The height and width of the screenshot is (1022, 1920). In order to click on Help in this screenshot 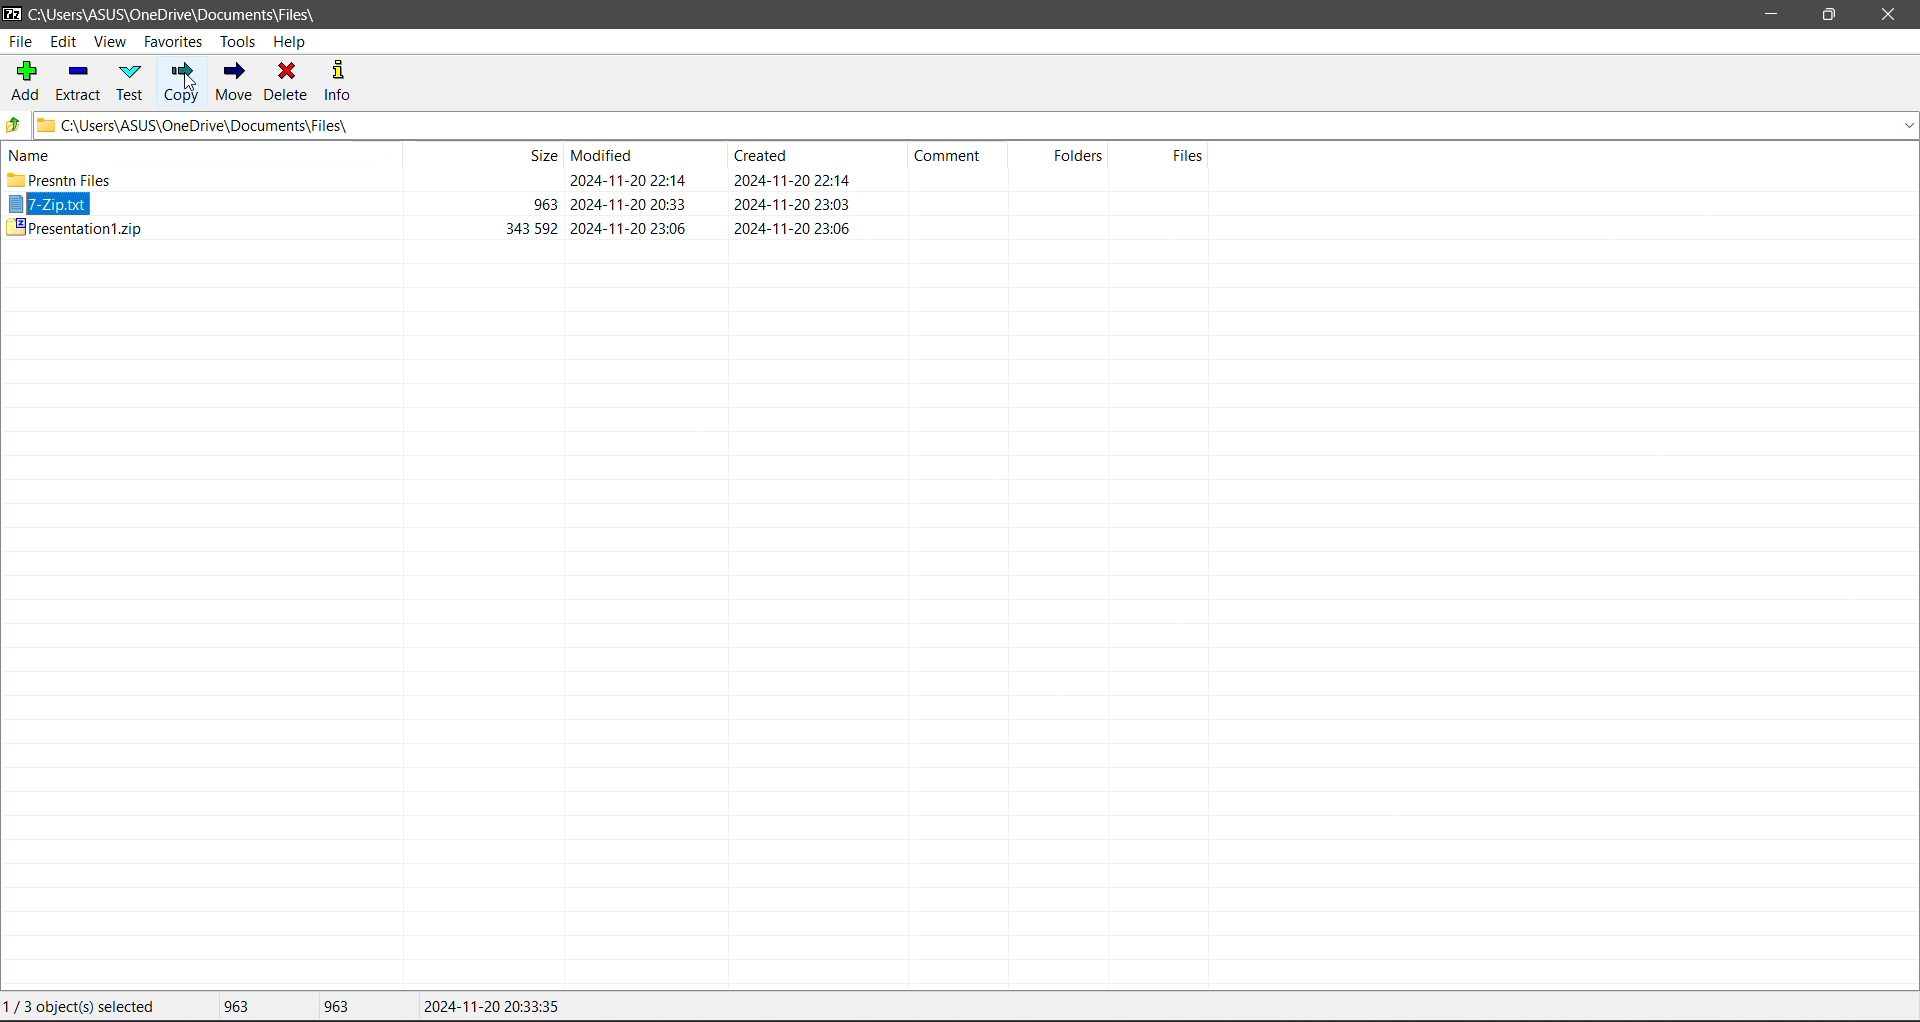, I will do `click(290, 42)`.